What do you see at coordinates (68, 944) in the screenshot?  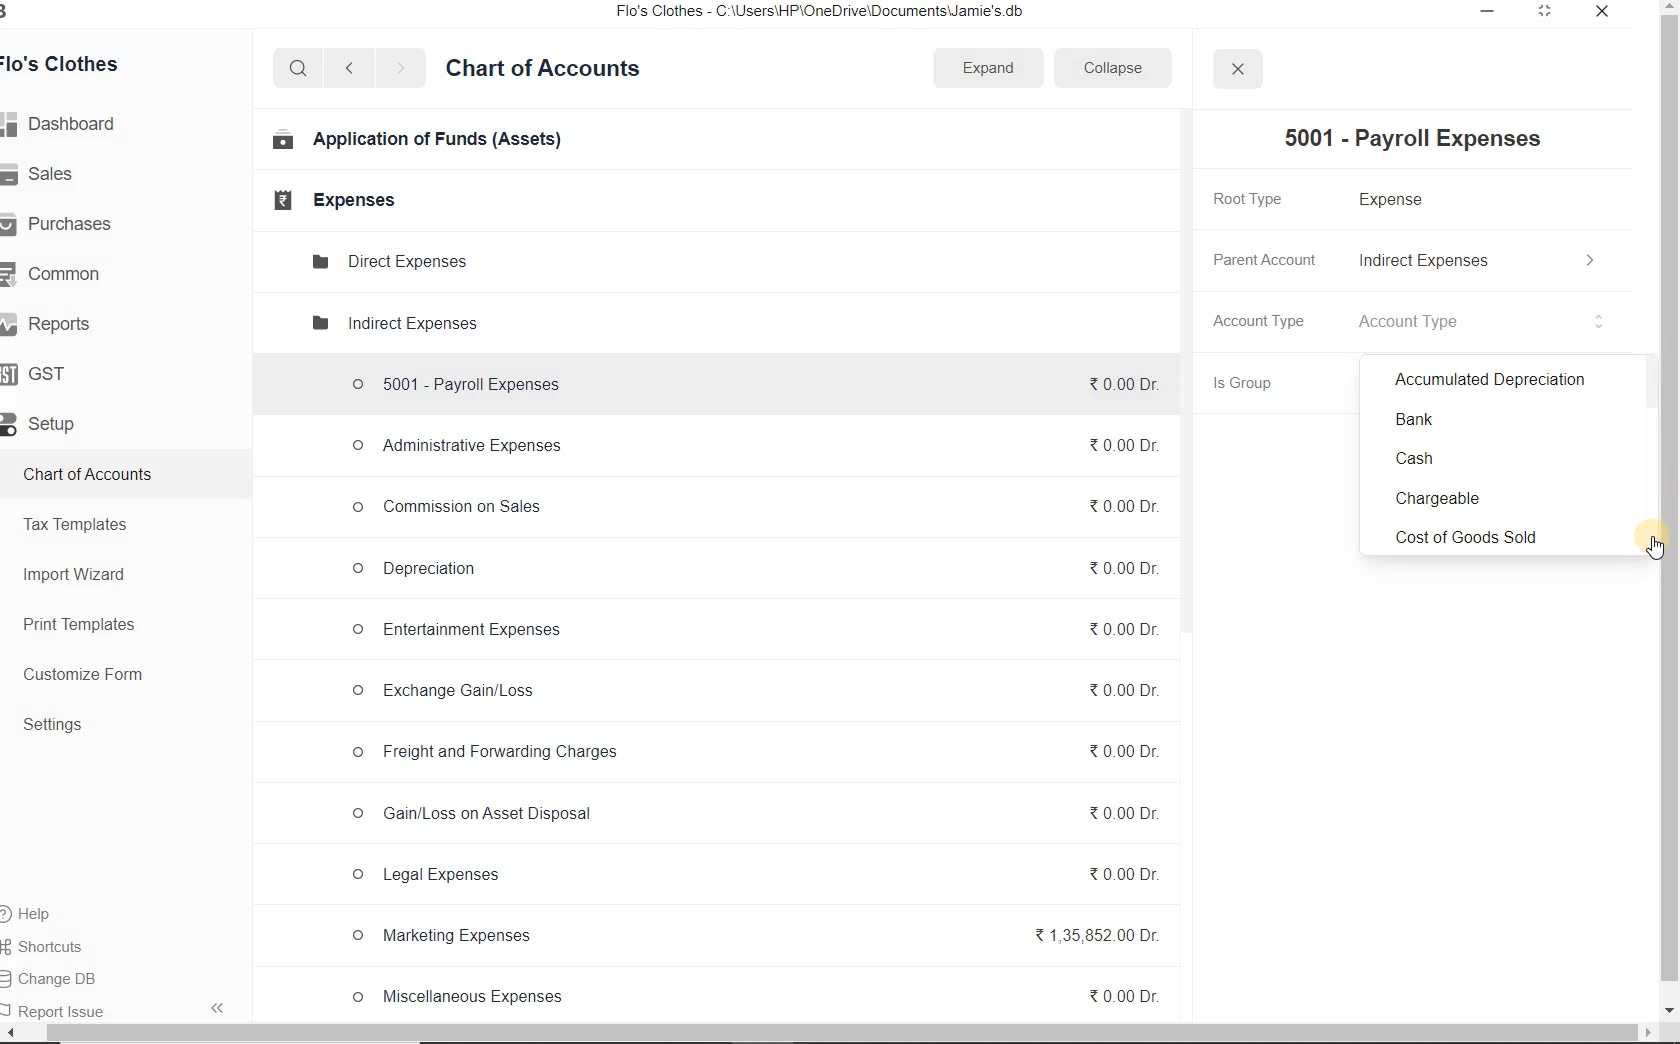 I see `Shortcuts` at bounding box center [68, 944].